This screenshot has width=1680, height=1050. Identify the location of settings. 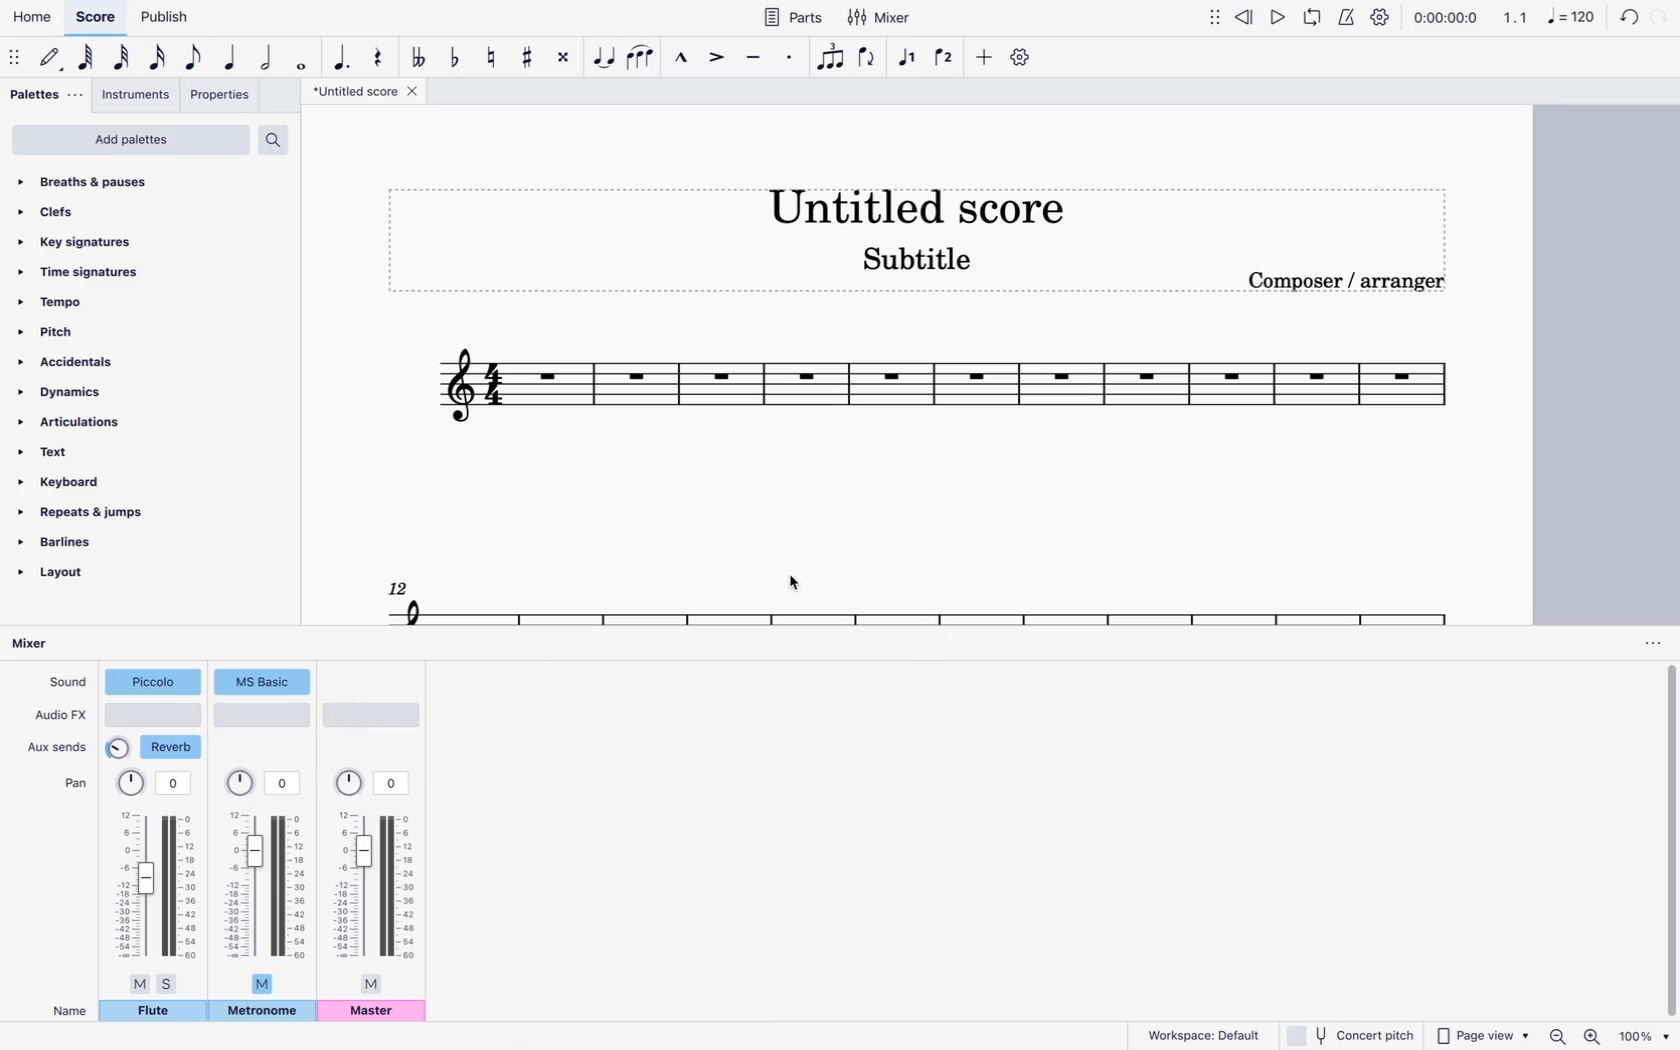
(1381, 17).